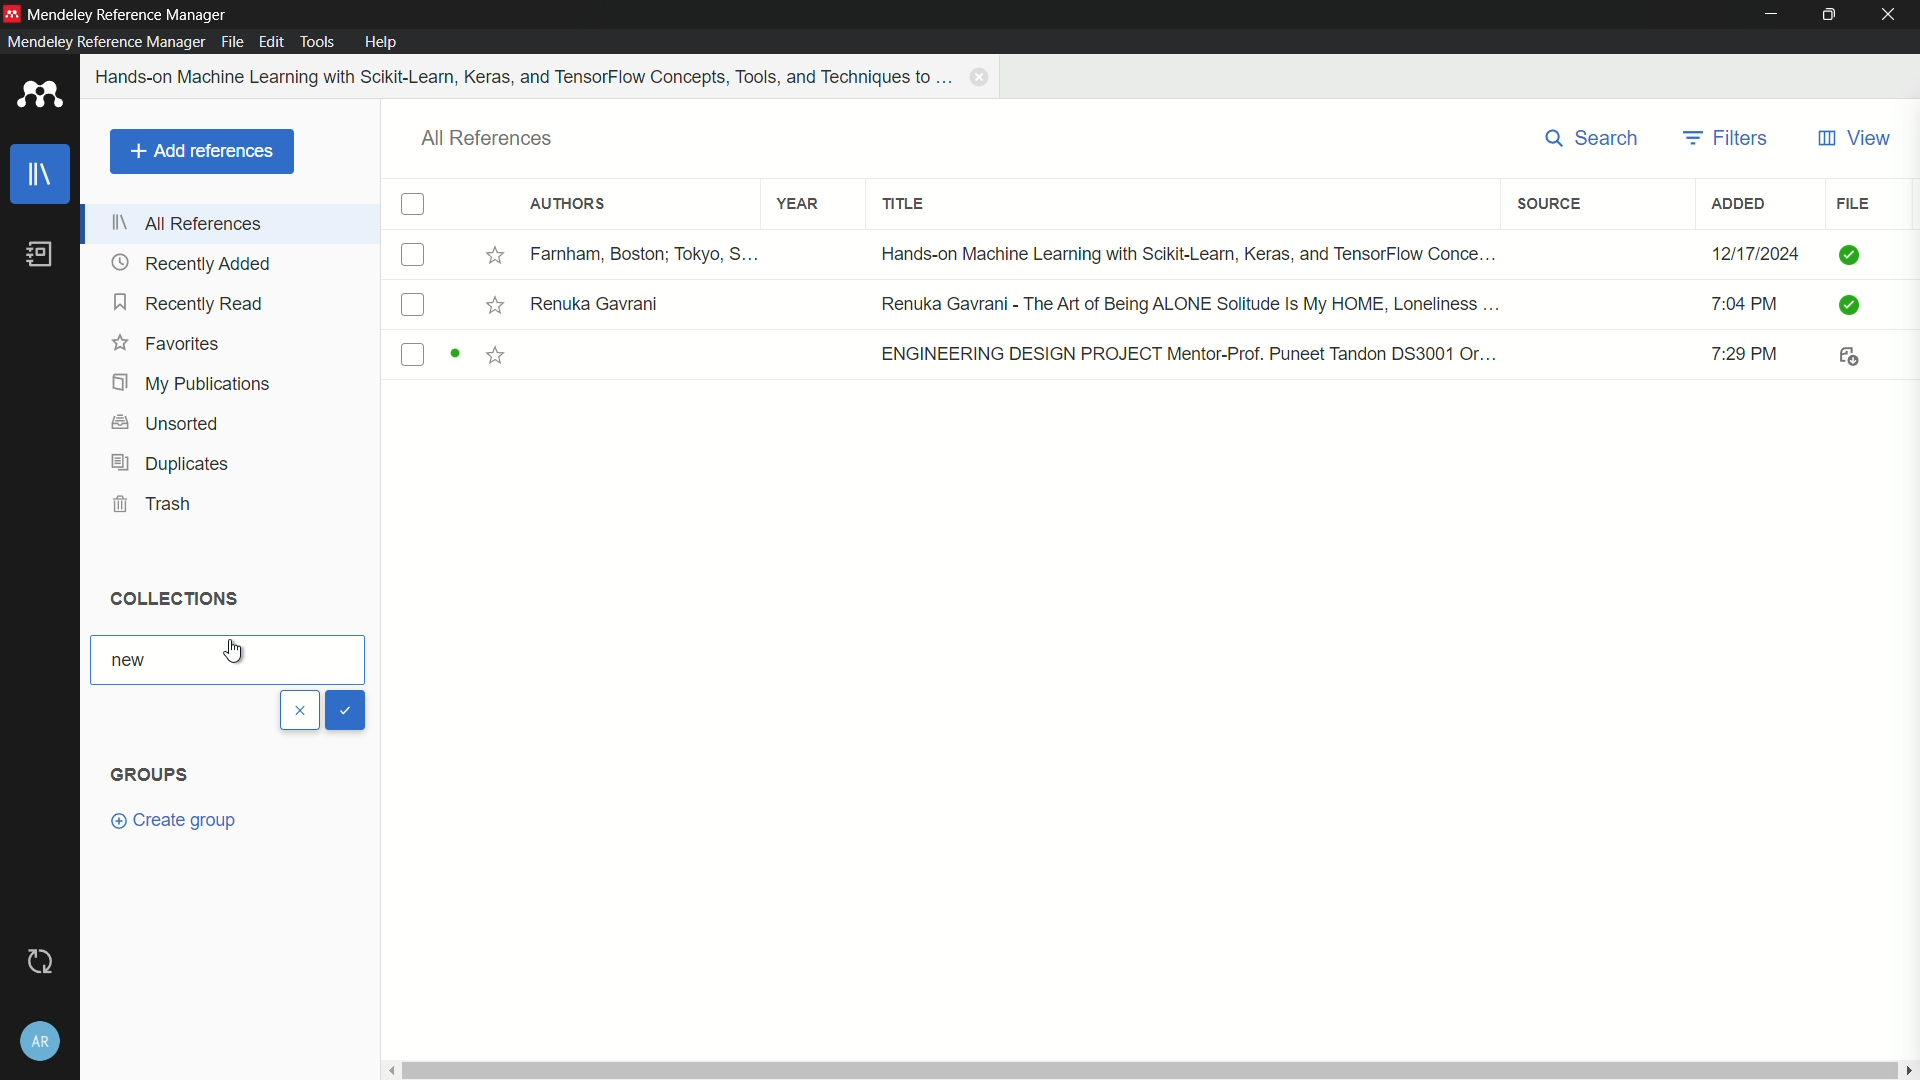 The image size is (1920, 1080). Describe the element at coordinates (1851, 204) in the screenshot. I see `file` at that location.